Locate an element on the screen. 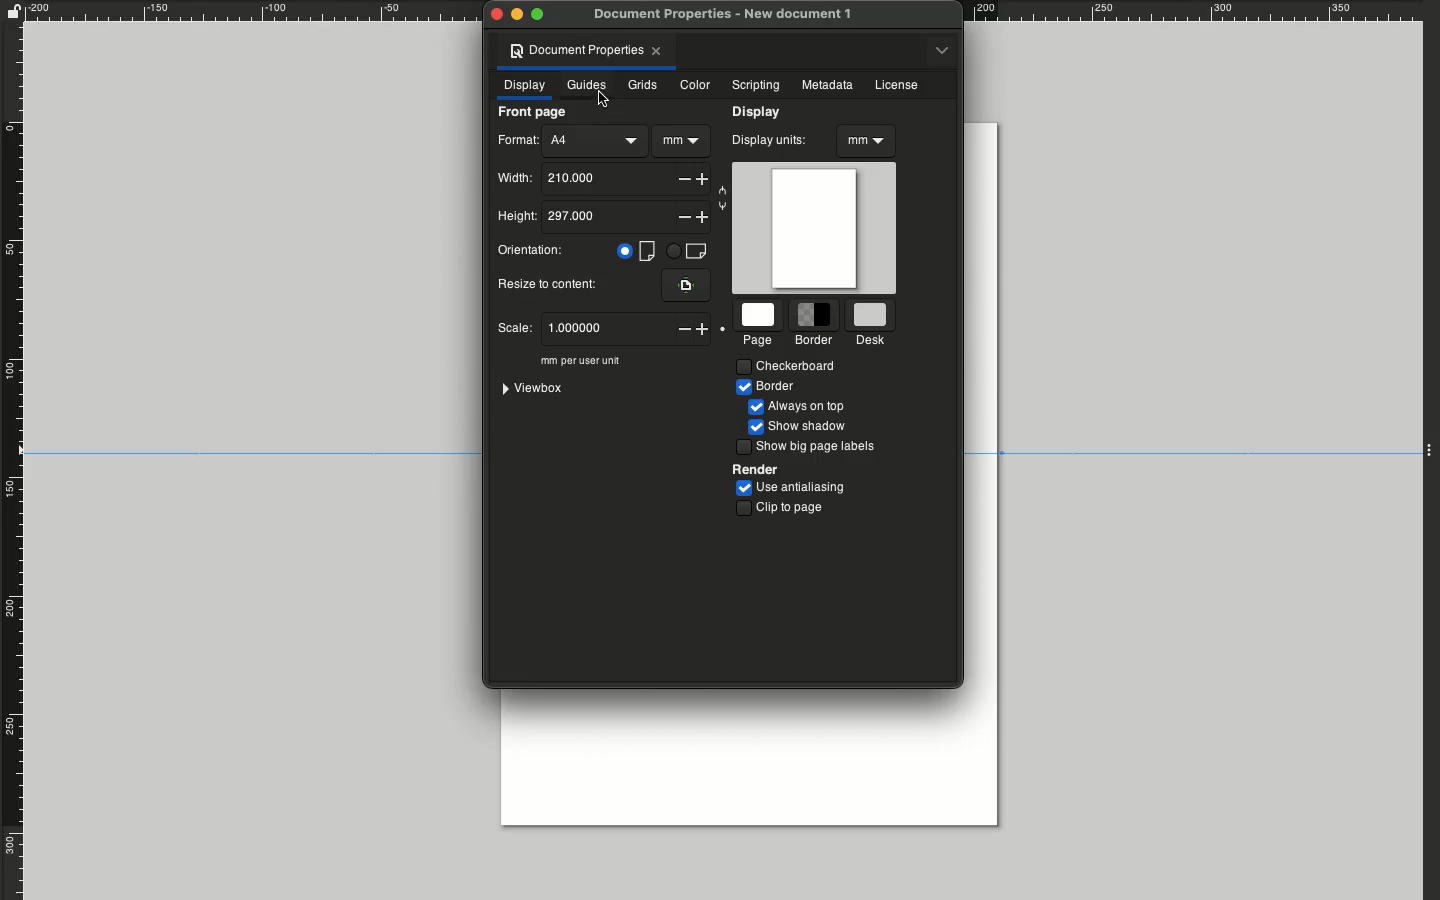  Format is located at coordinates (514, 143).